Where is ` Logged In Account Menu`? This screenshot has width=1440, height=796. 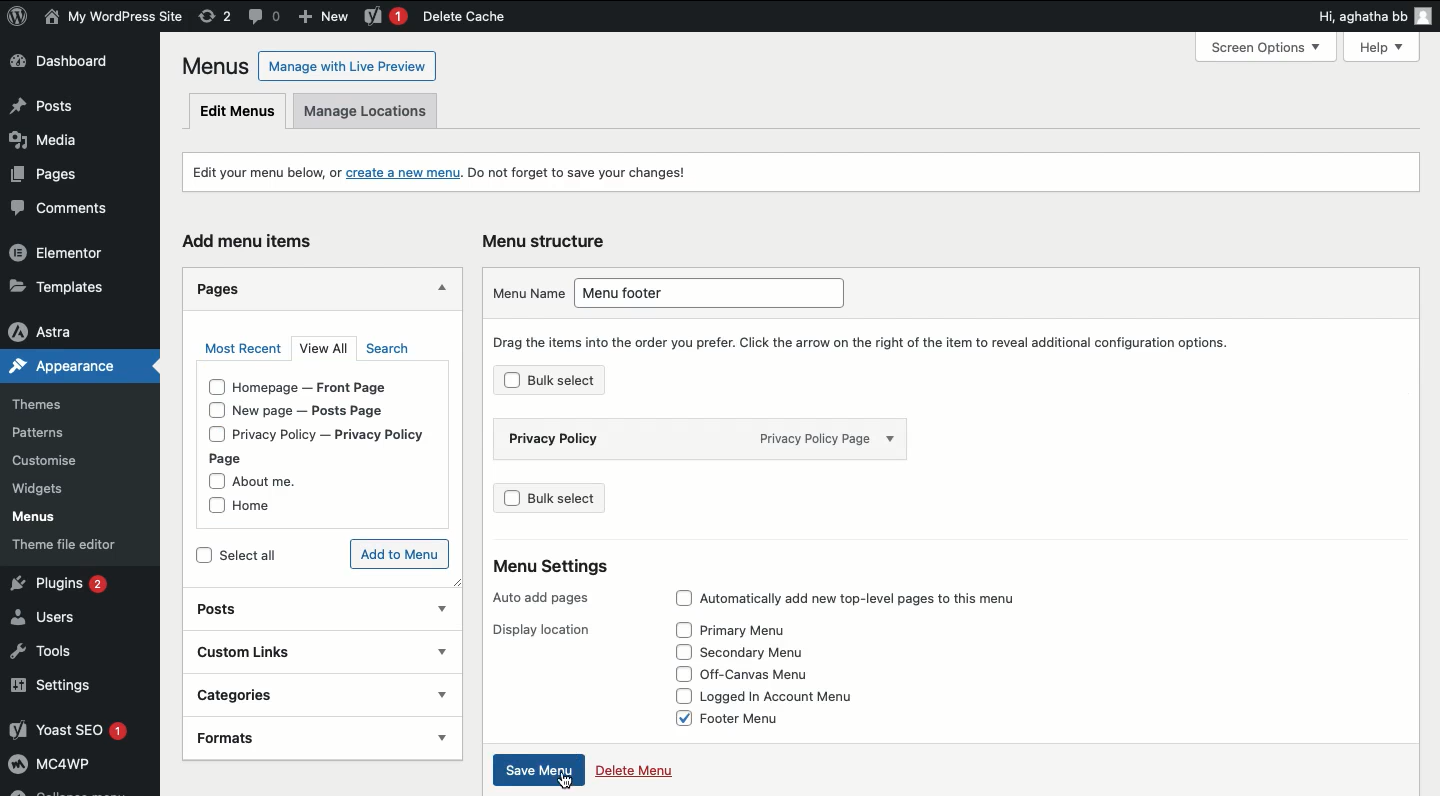  Logged In Account Menu is located at coordinates (812, 697).